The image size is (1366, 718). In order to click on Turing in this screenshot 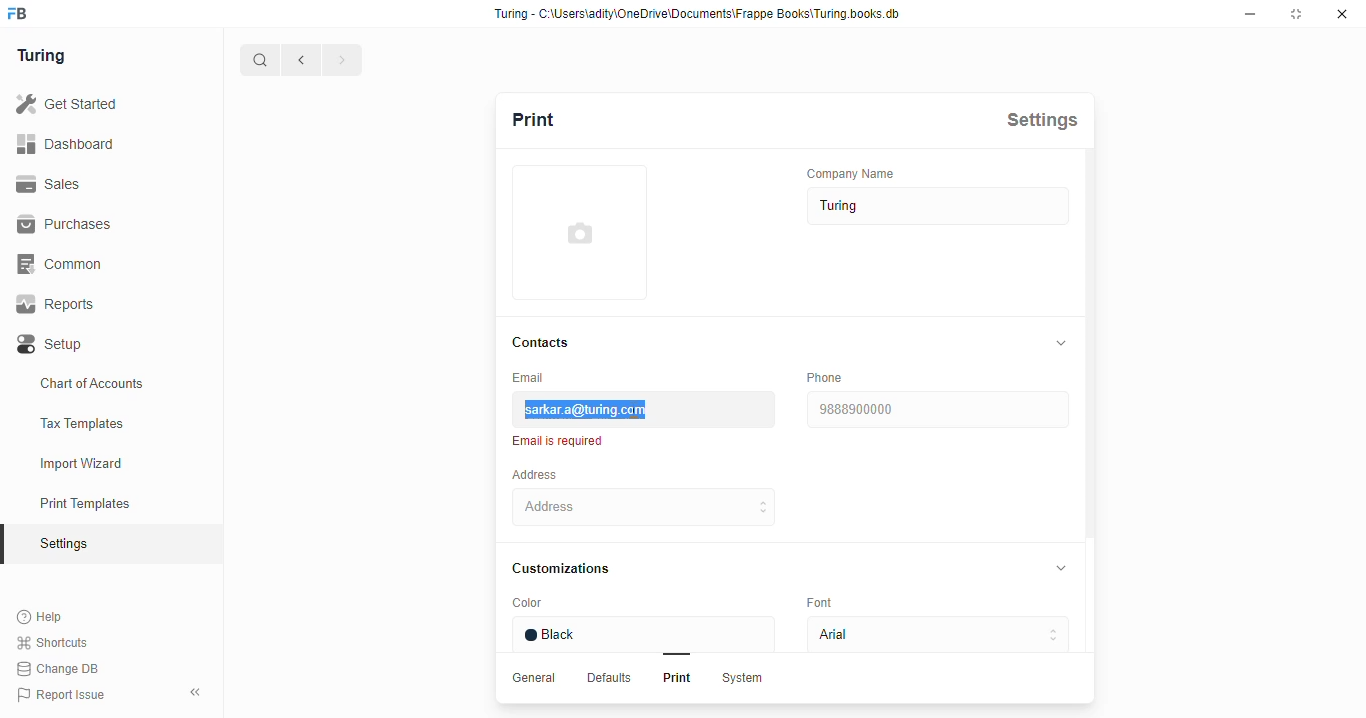, I will do `click(45, 54)`.